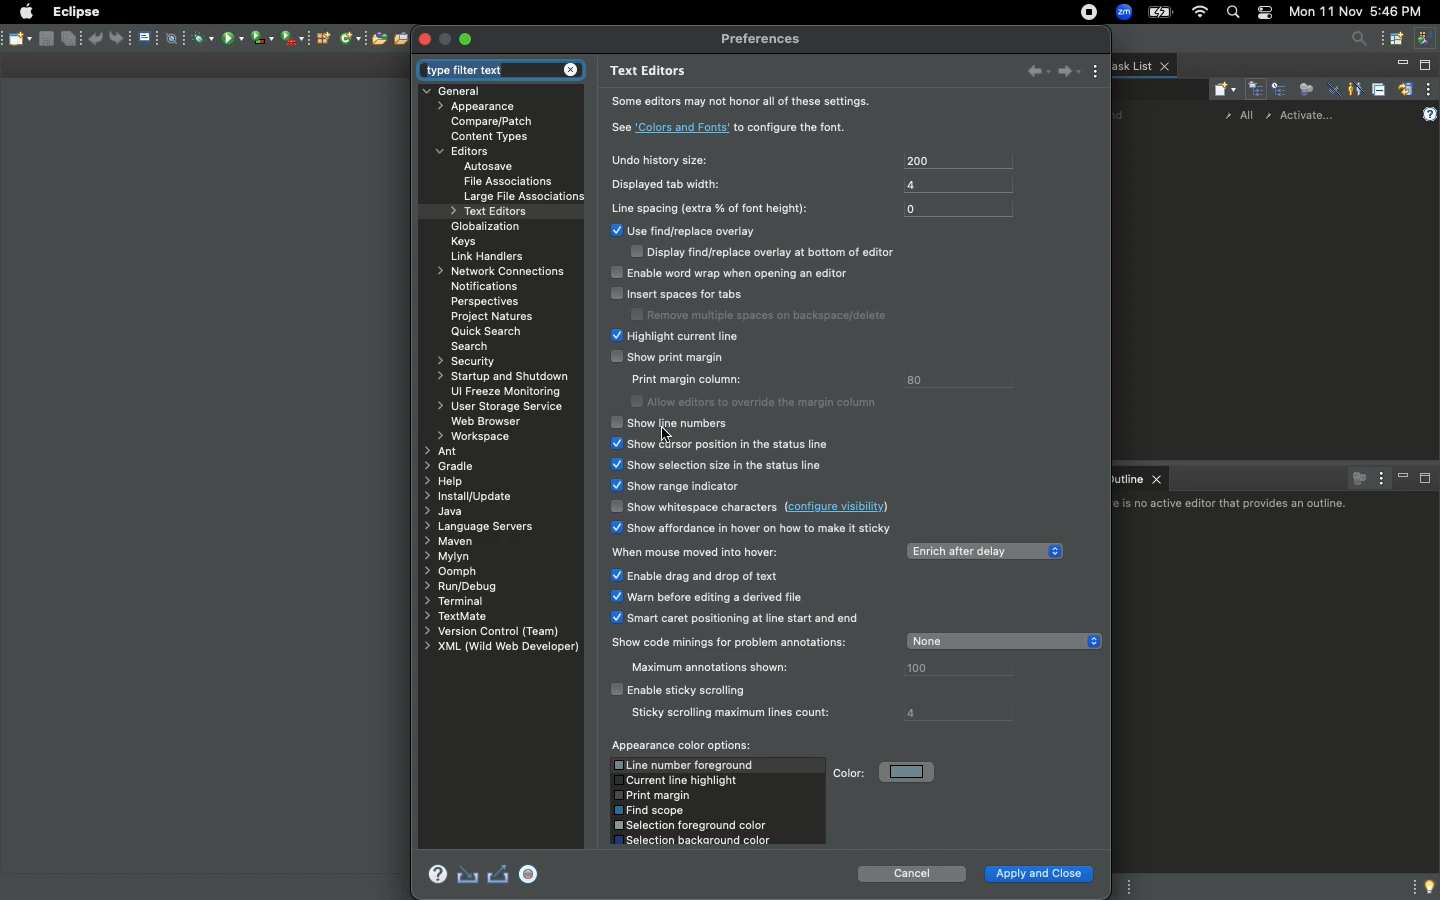 The width and height of the screenshot is (1440, 900). What do you see at coordinates (755, 530) in the screenshot?
I see `Show affordance in hover on how to make it sticky` at bounding box center [755, 530].